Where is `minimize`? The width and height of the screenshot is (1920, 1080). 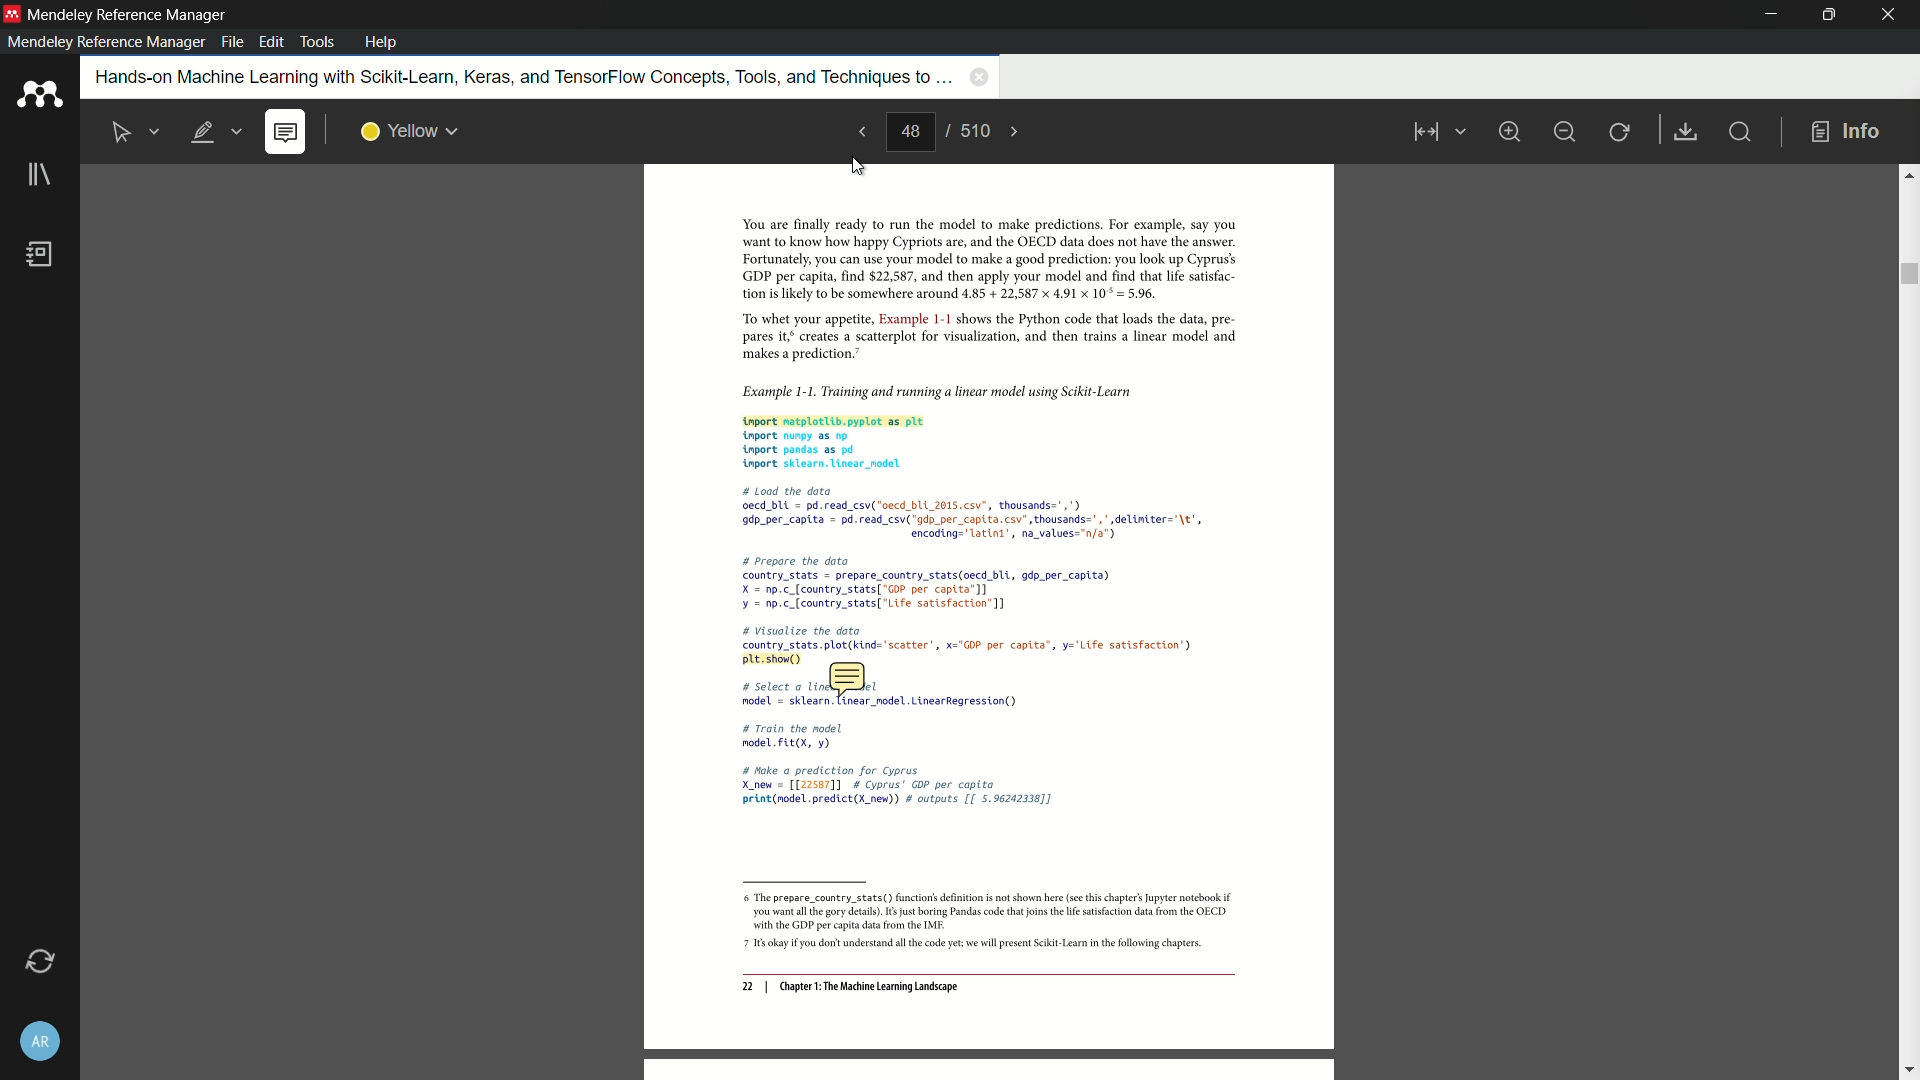 minimize is located at coordinates (1773, 15).